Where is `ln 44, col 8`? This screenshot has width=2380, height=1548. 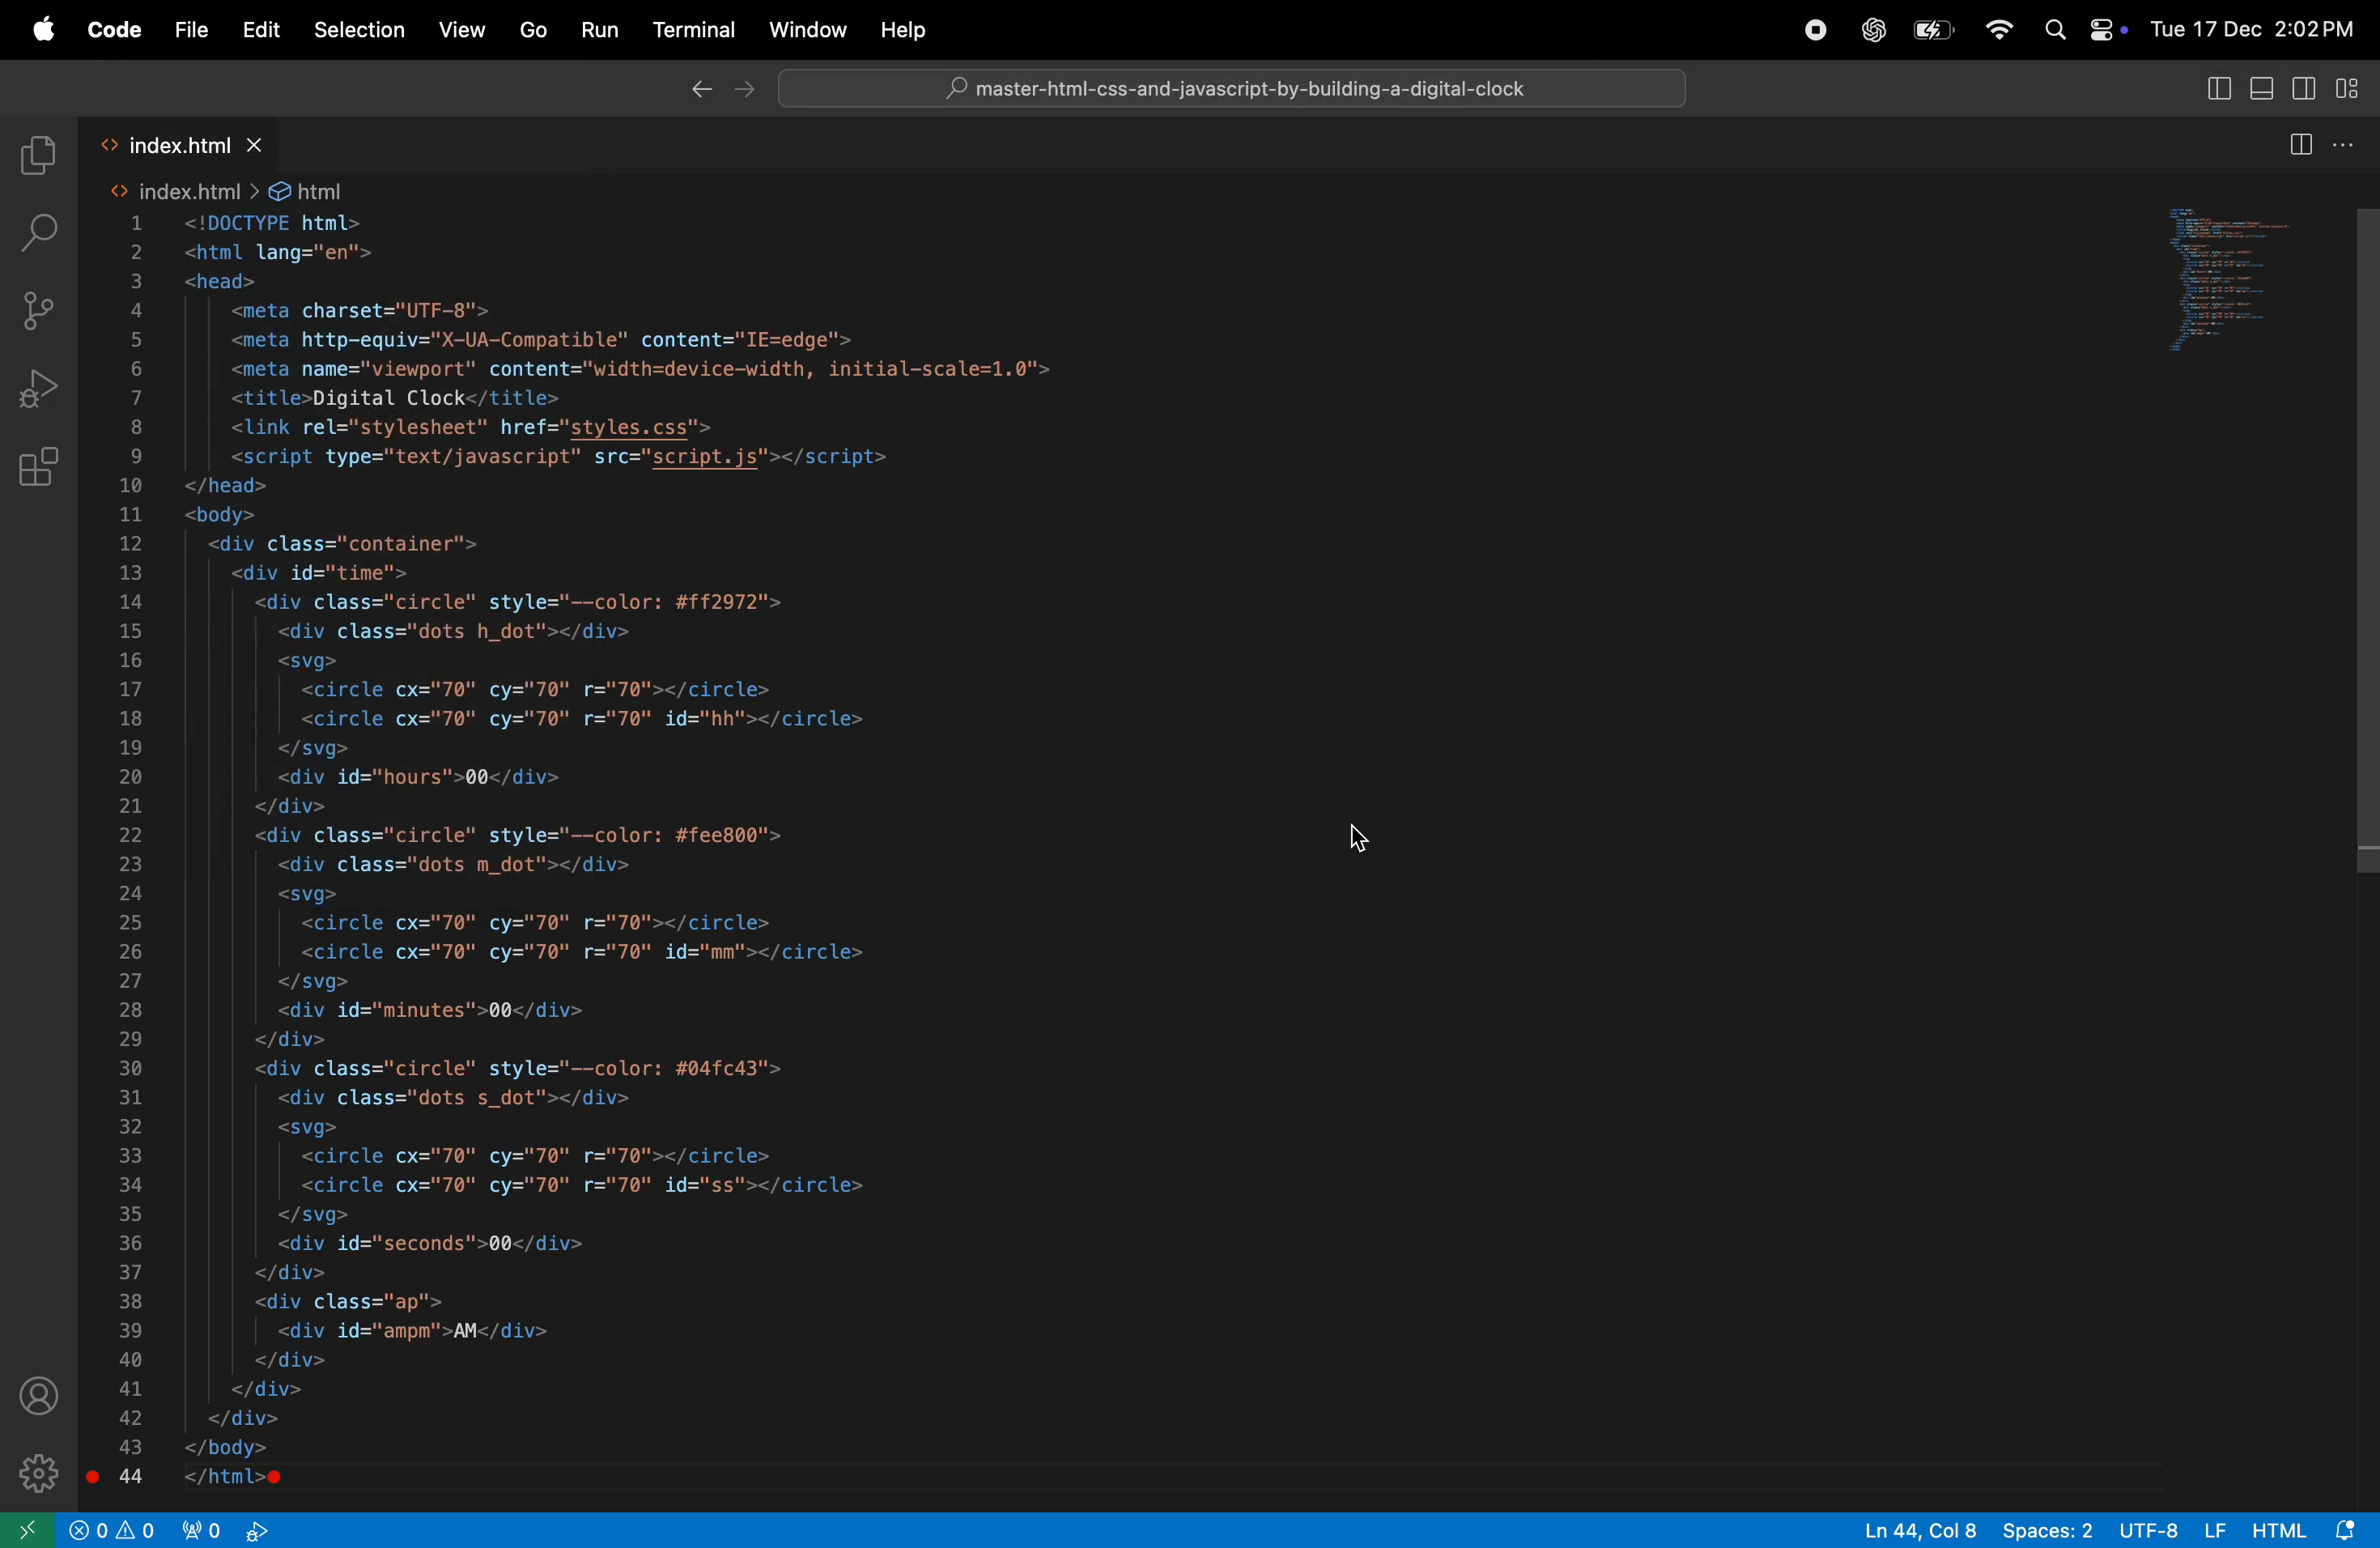 ln 44, col 8 is located at coordinates (1907, 1528).